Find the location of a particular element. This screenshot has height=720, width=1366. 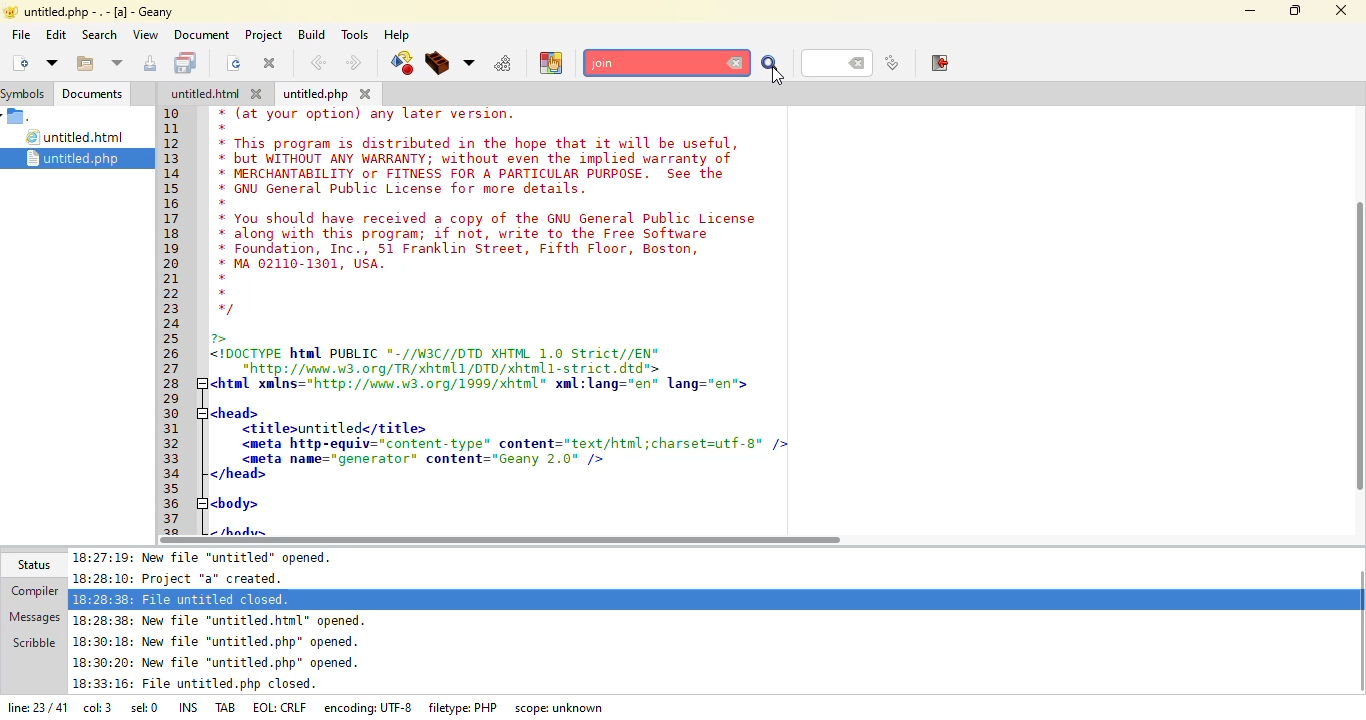

15 is located at coordinates (178, 190).